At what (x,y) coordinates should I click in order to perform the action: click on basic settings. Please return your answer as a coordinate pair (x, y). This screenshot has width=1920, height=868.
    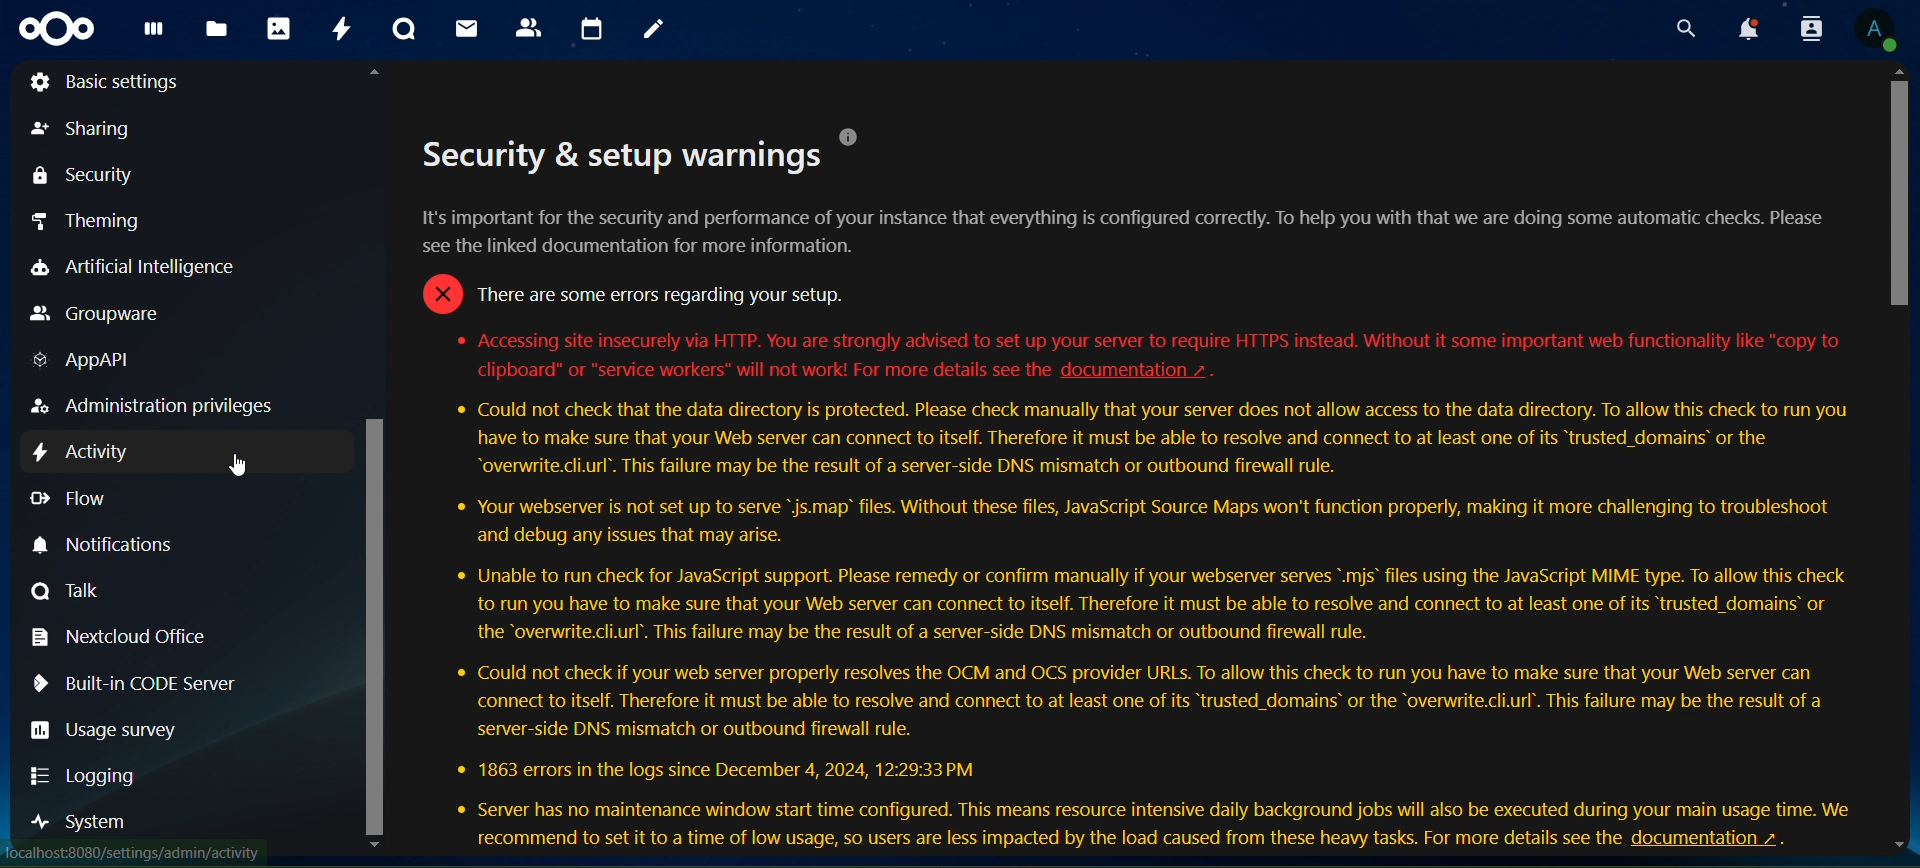
    Looking at the image, I should click on (120, 80).